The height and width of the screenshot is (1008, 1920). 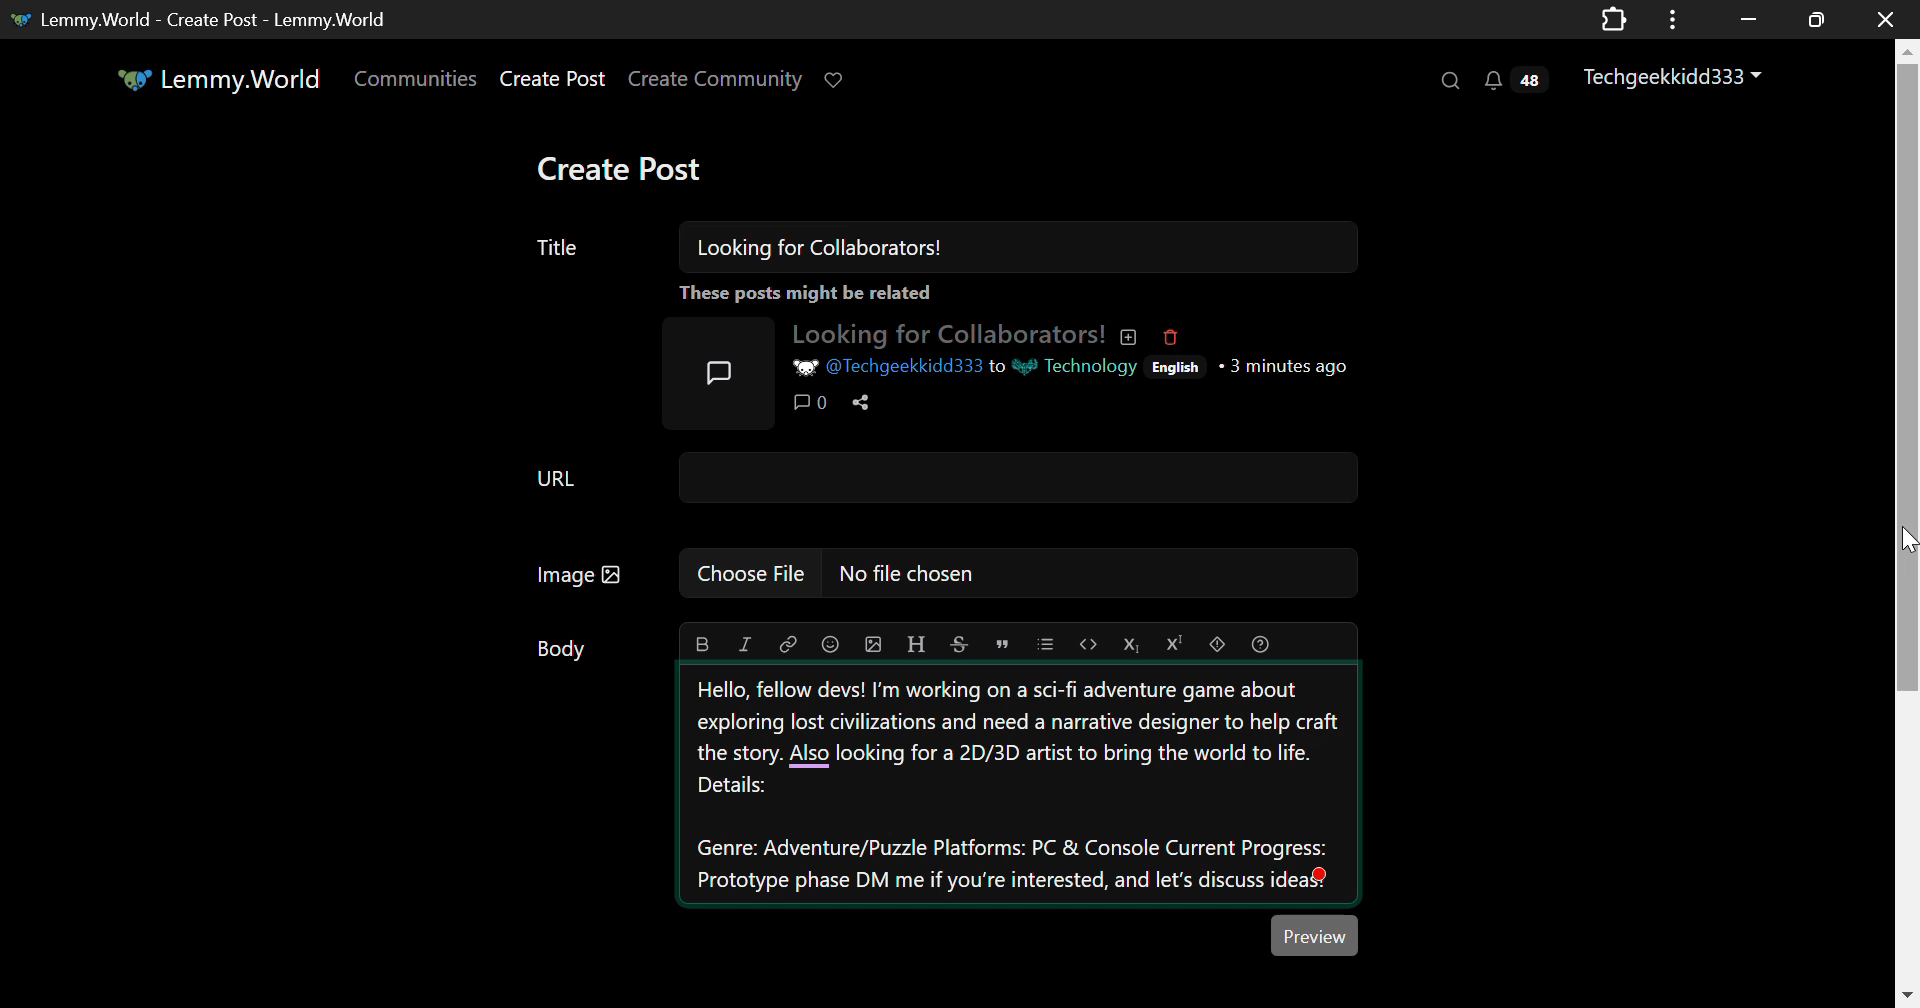 What do you see at coordinates (875, 645) in the screenshot?
I see `upload image` at bounding box center [875, 645].